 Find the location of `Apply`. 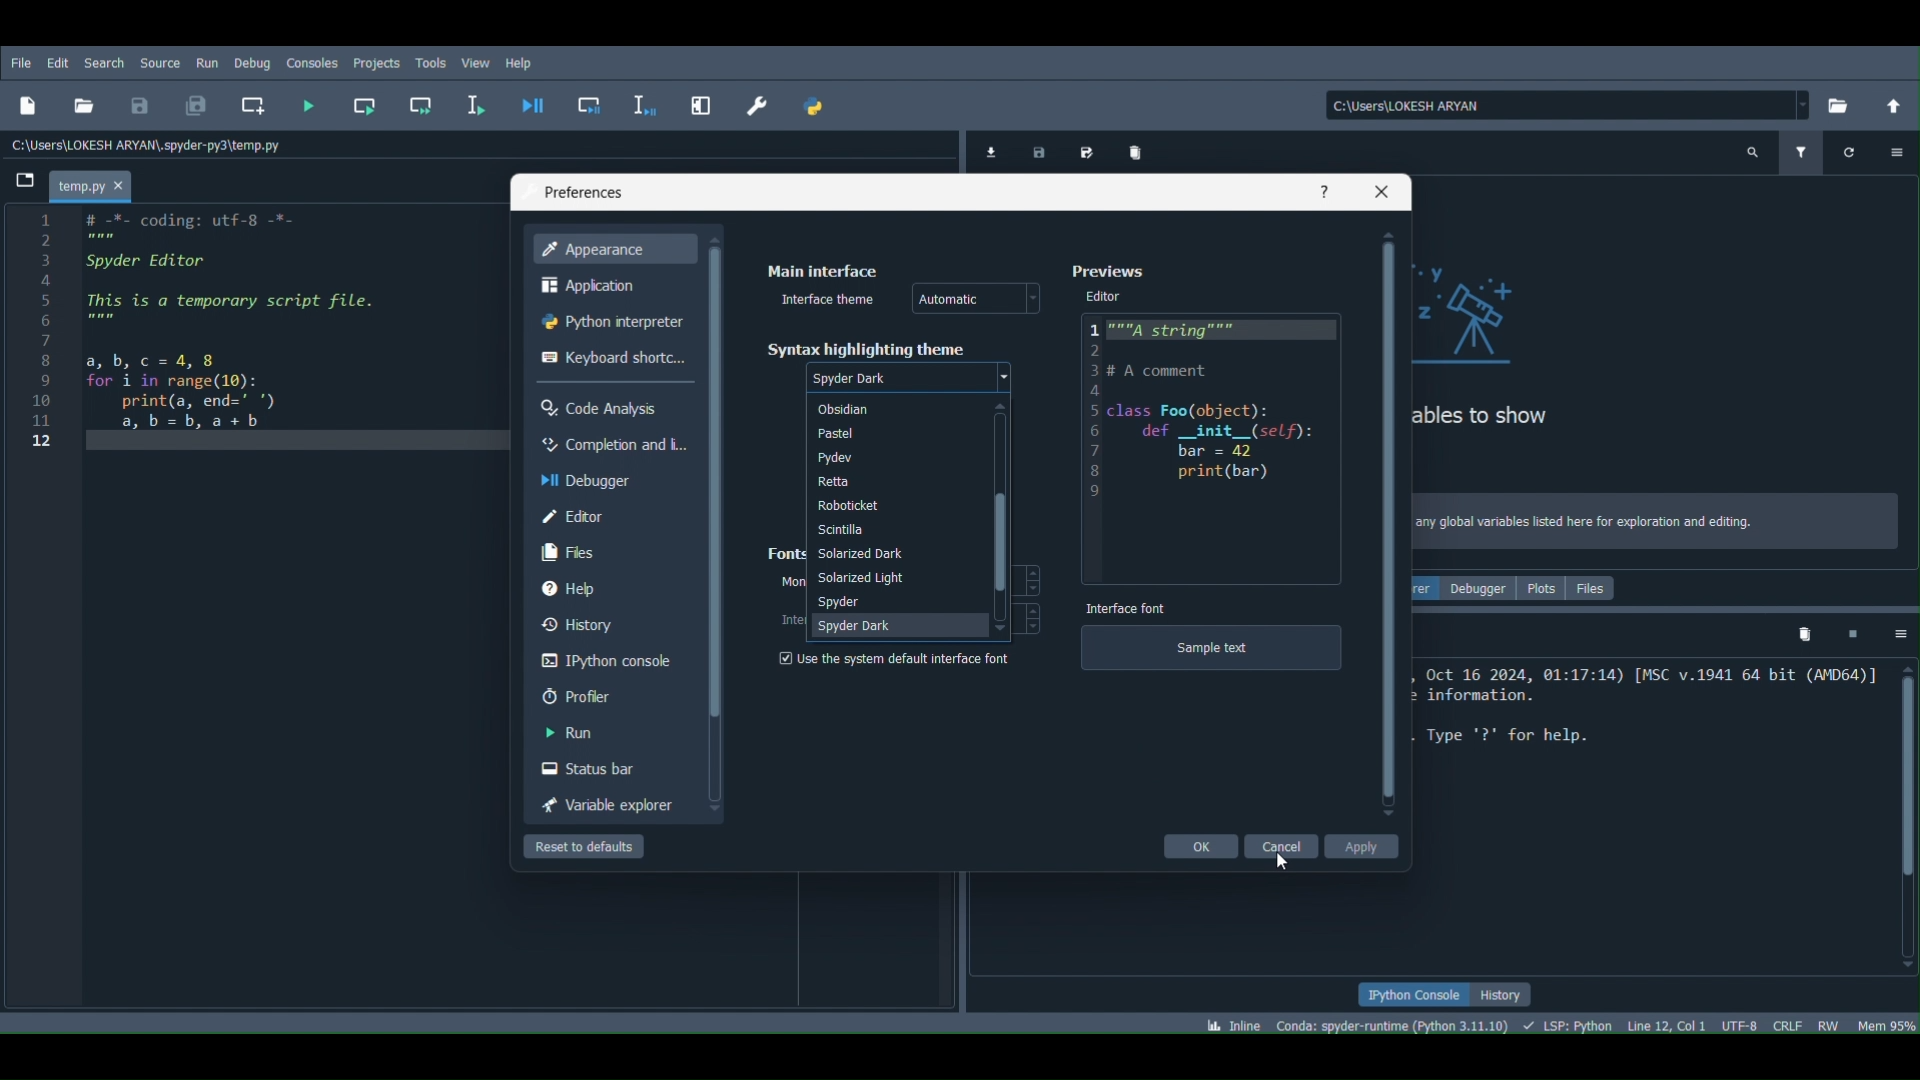

Apply is located at coordinates (1361, 845).